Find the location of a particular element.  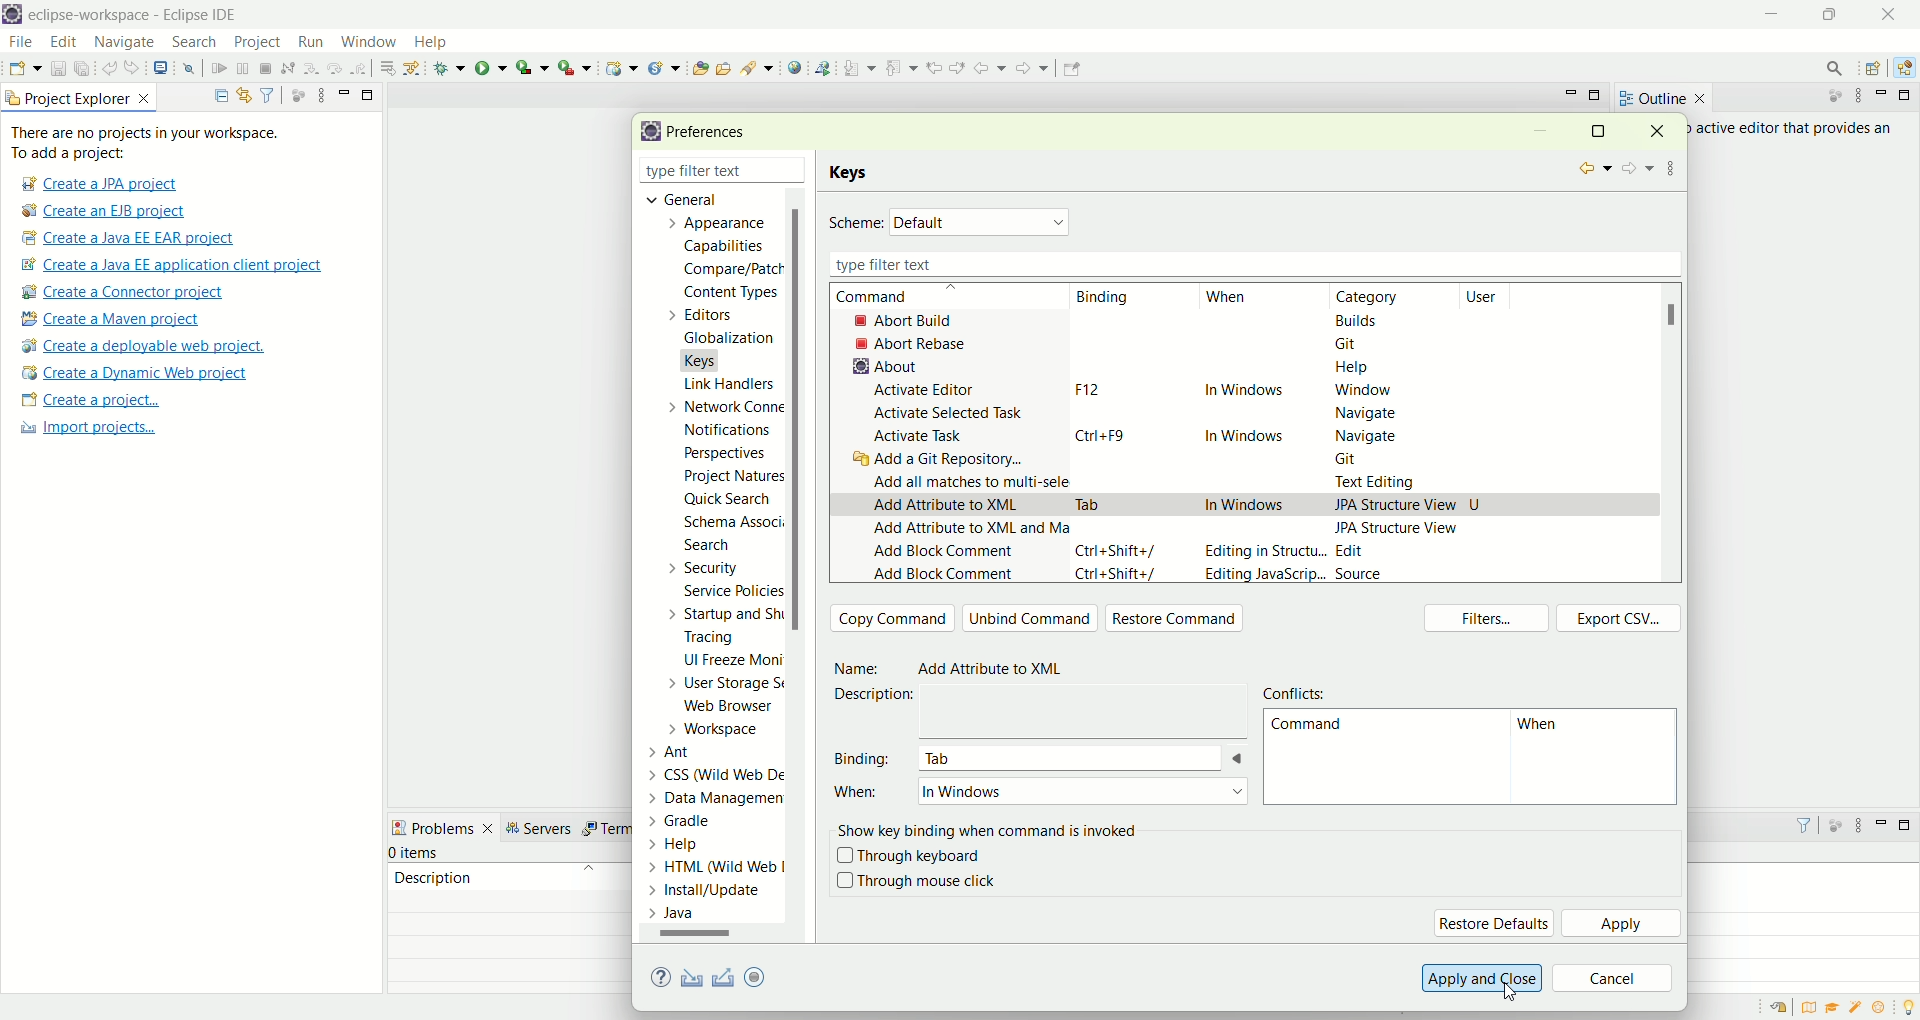

items is located at coordinates (416, 853).